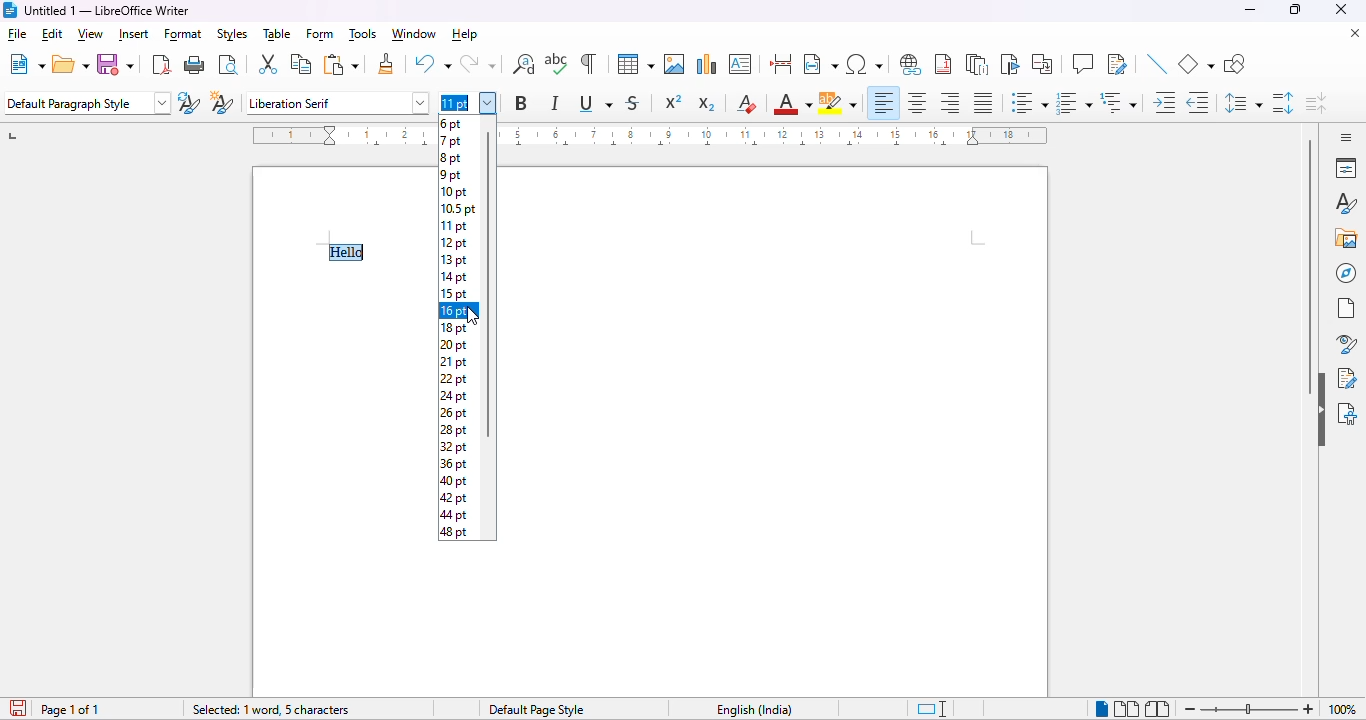  I want to click on show track changes functions, so click(1118, 64).